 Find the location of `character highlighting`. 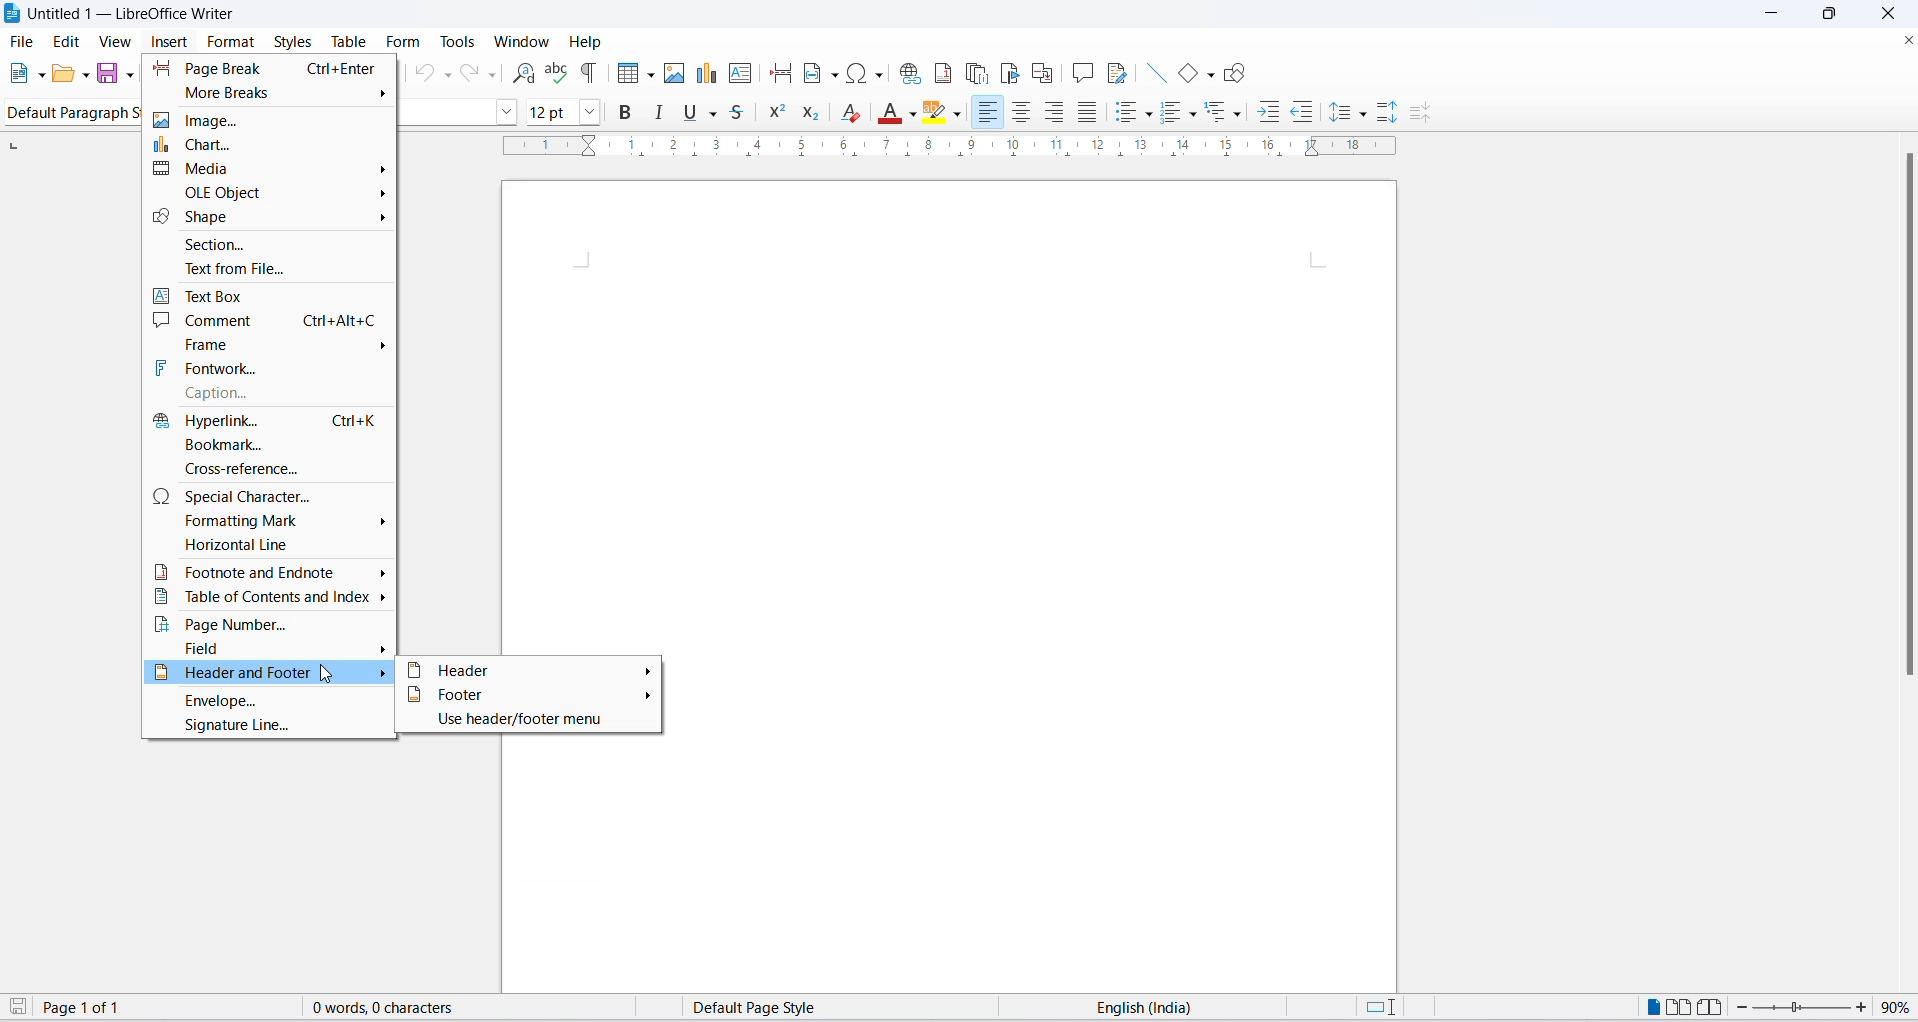

character highlighting is located at coordinates (936, 114).